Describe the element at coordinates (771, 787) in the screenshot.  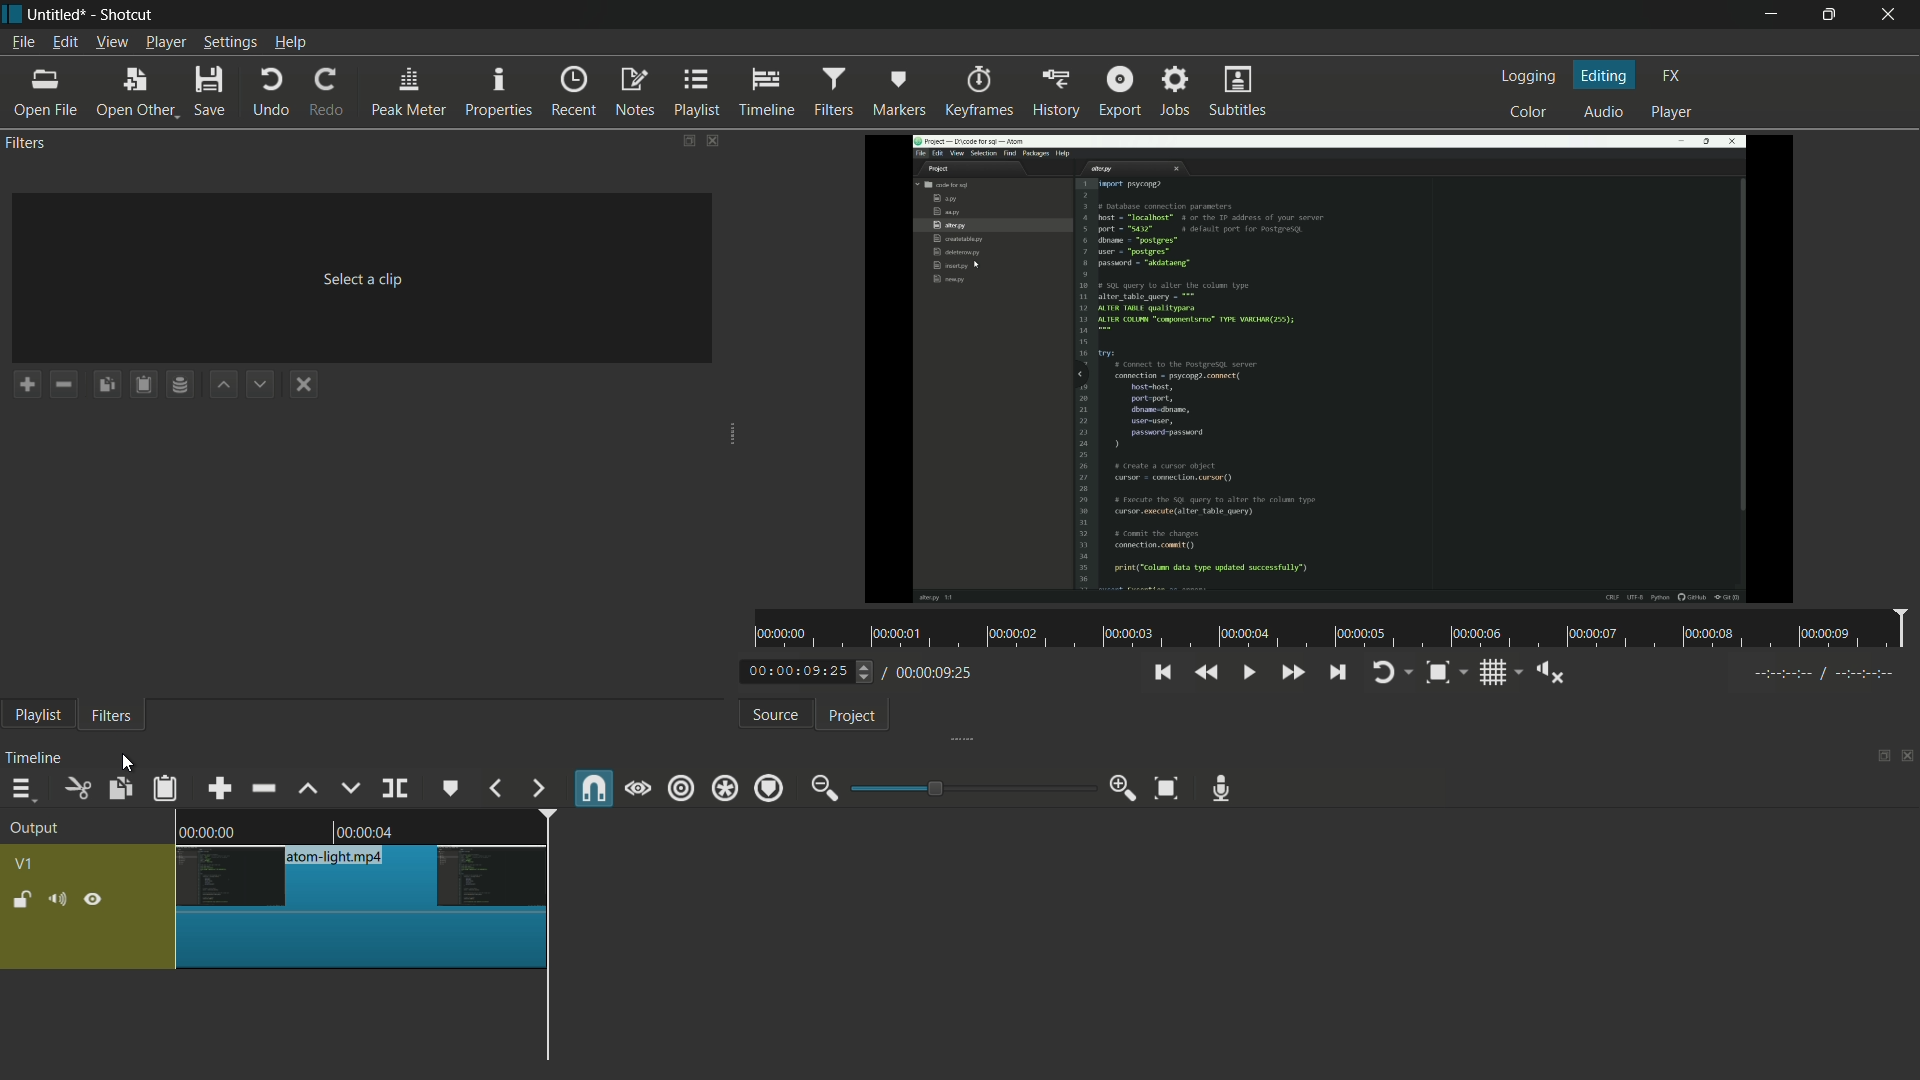
I see `ripple markers` at that location.